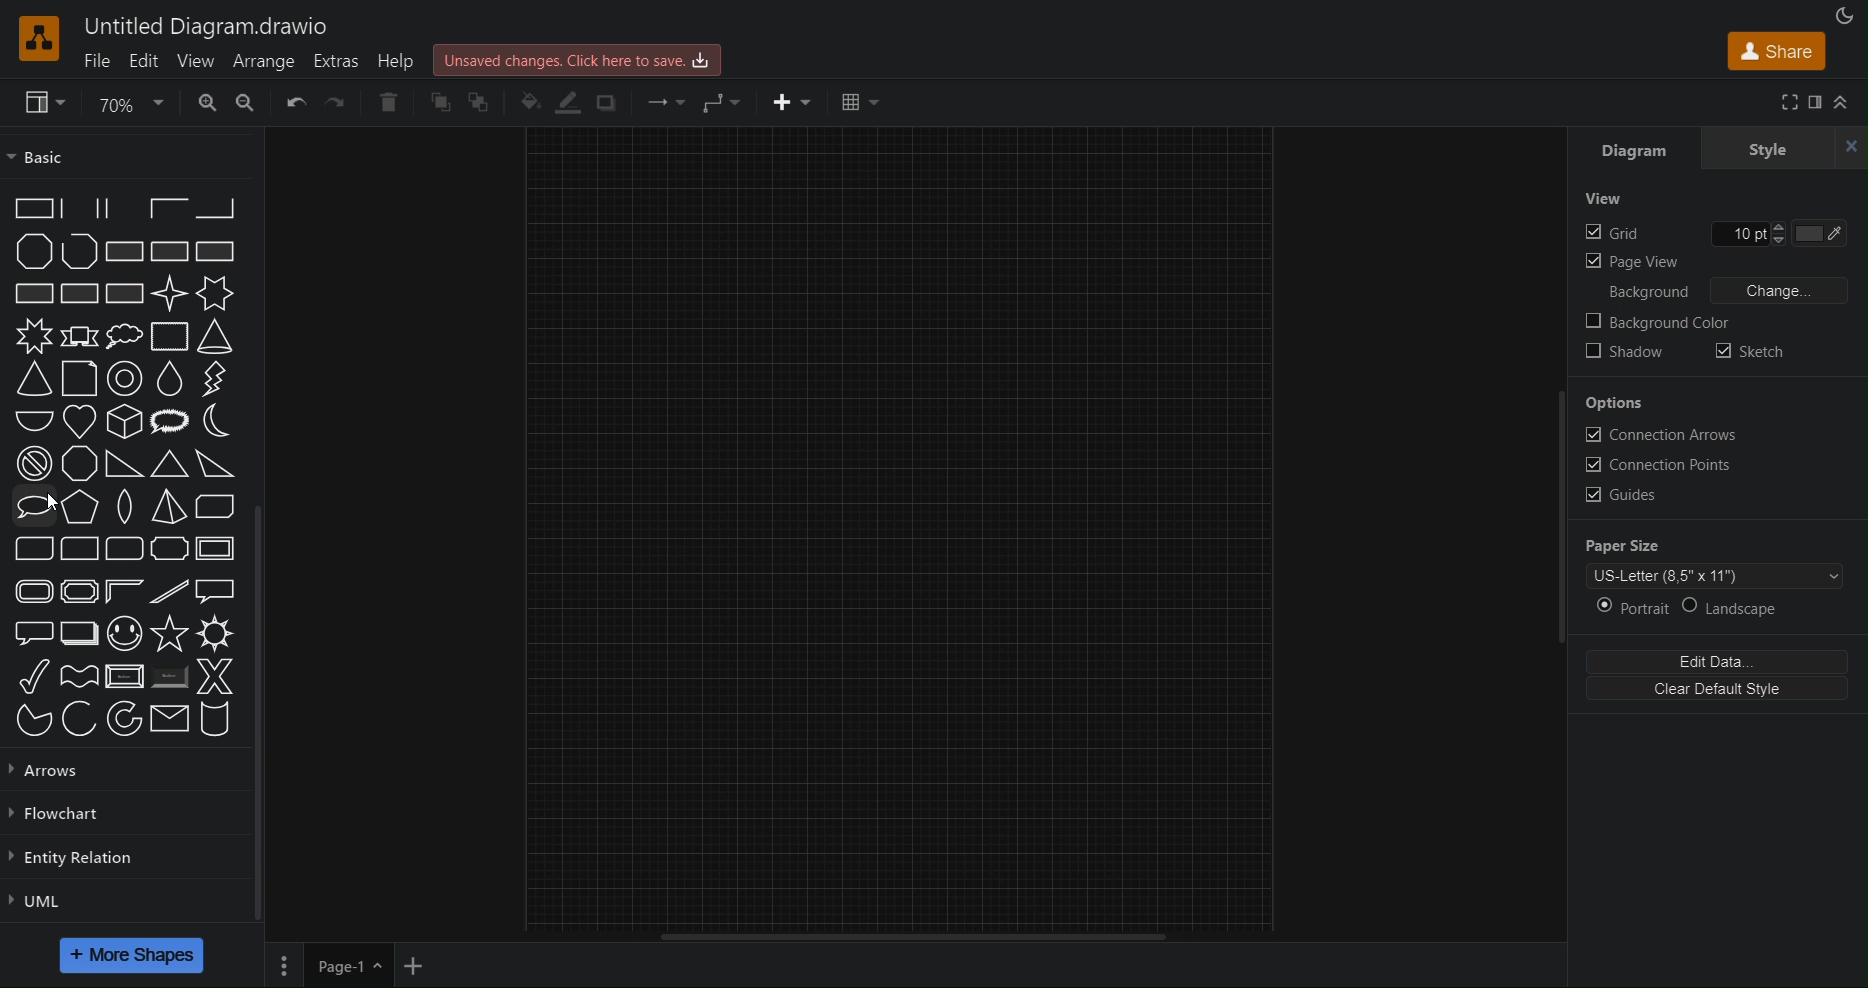 This screenshot has width=1868, height=988. Describe the element at coordinates (215, 465) in the screenshot. I see `Obtuse Triangle` at that location.